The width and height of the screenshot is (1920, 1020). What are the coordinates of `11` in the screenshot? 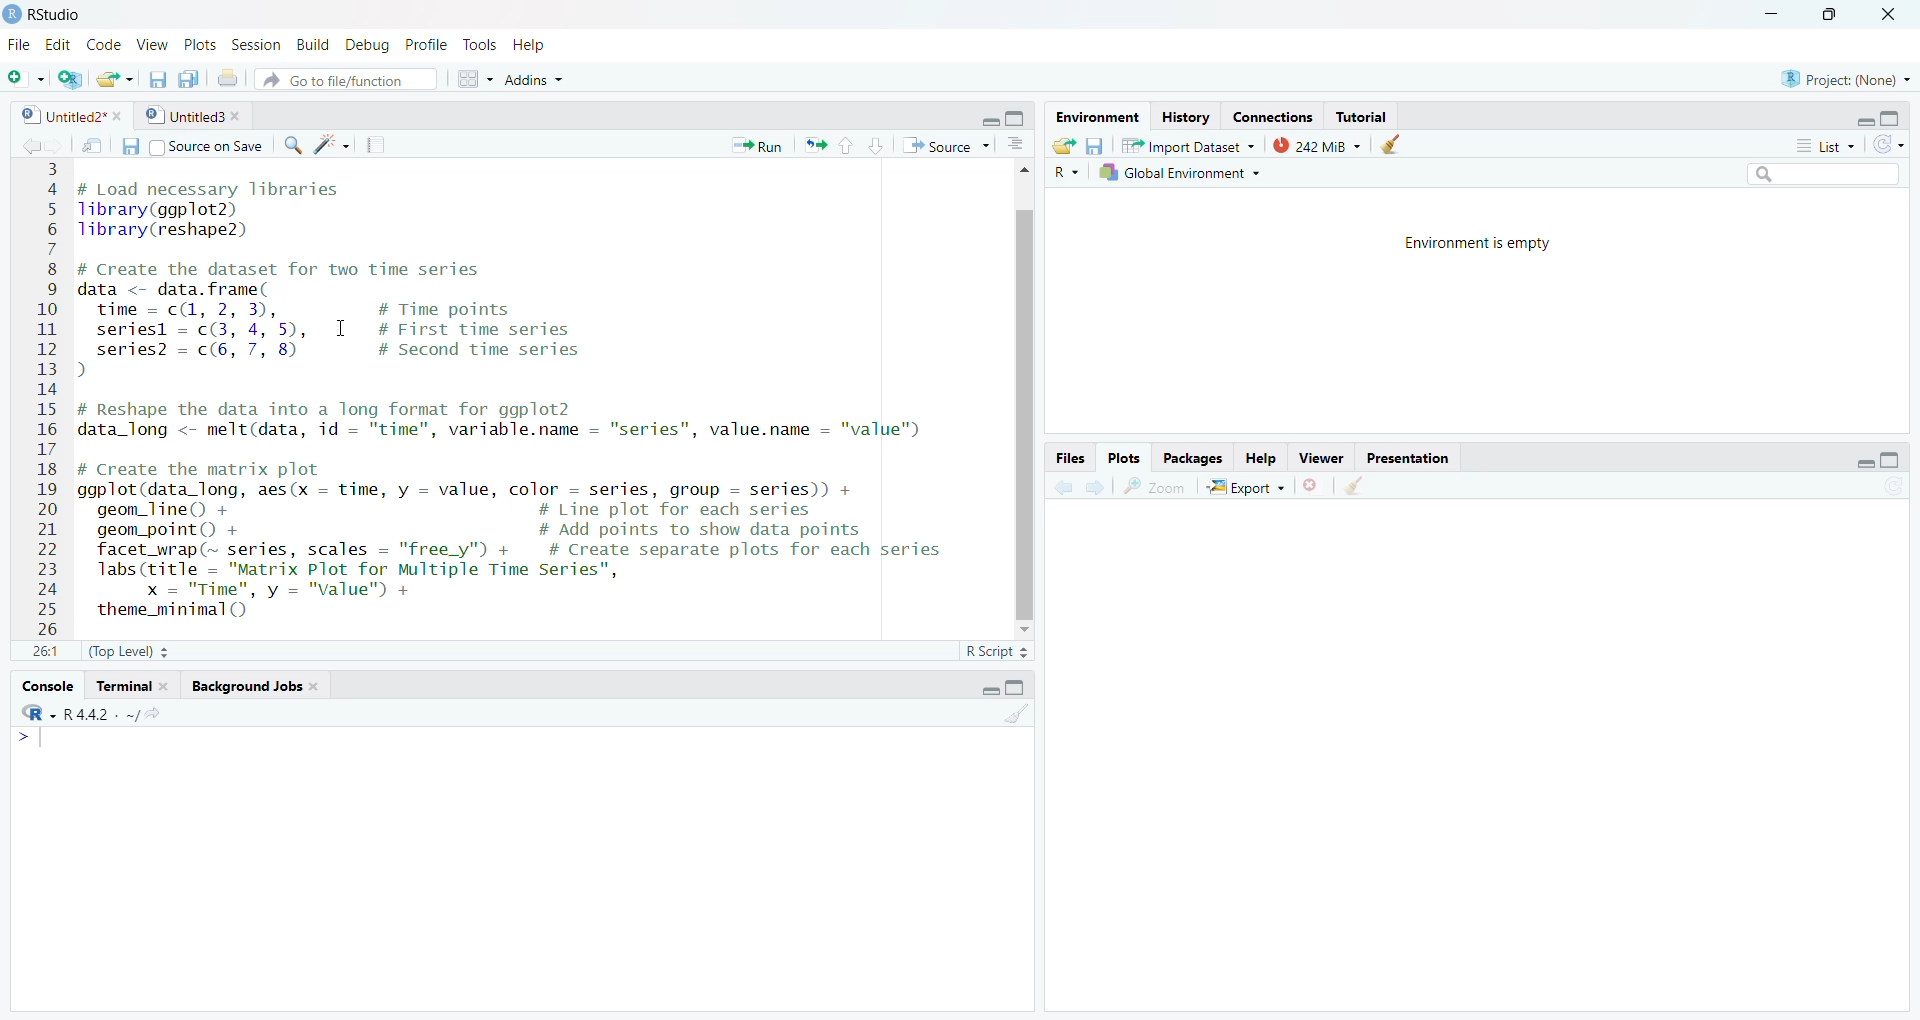 It's located at (46, 651).